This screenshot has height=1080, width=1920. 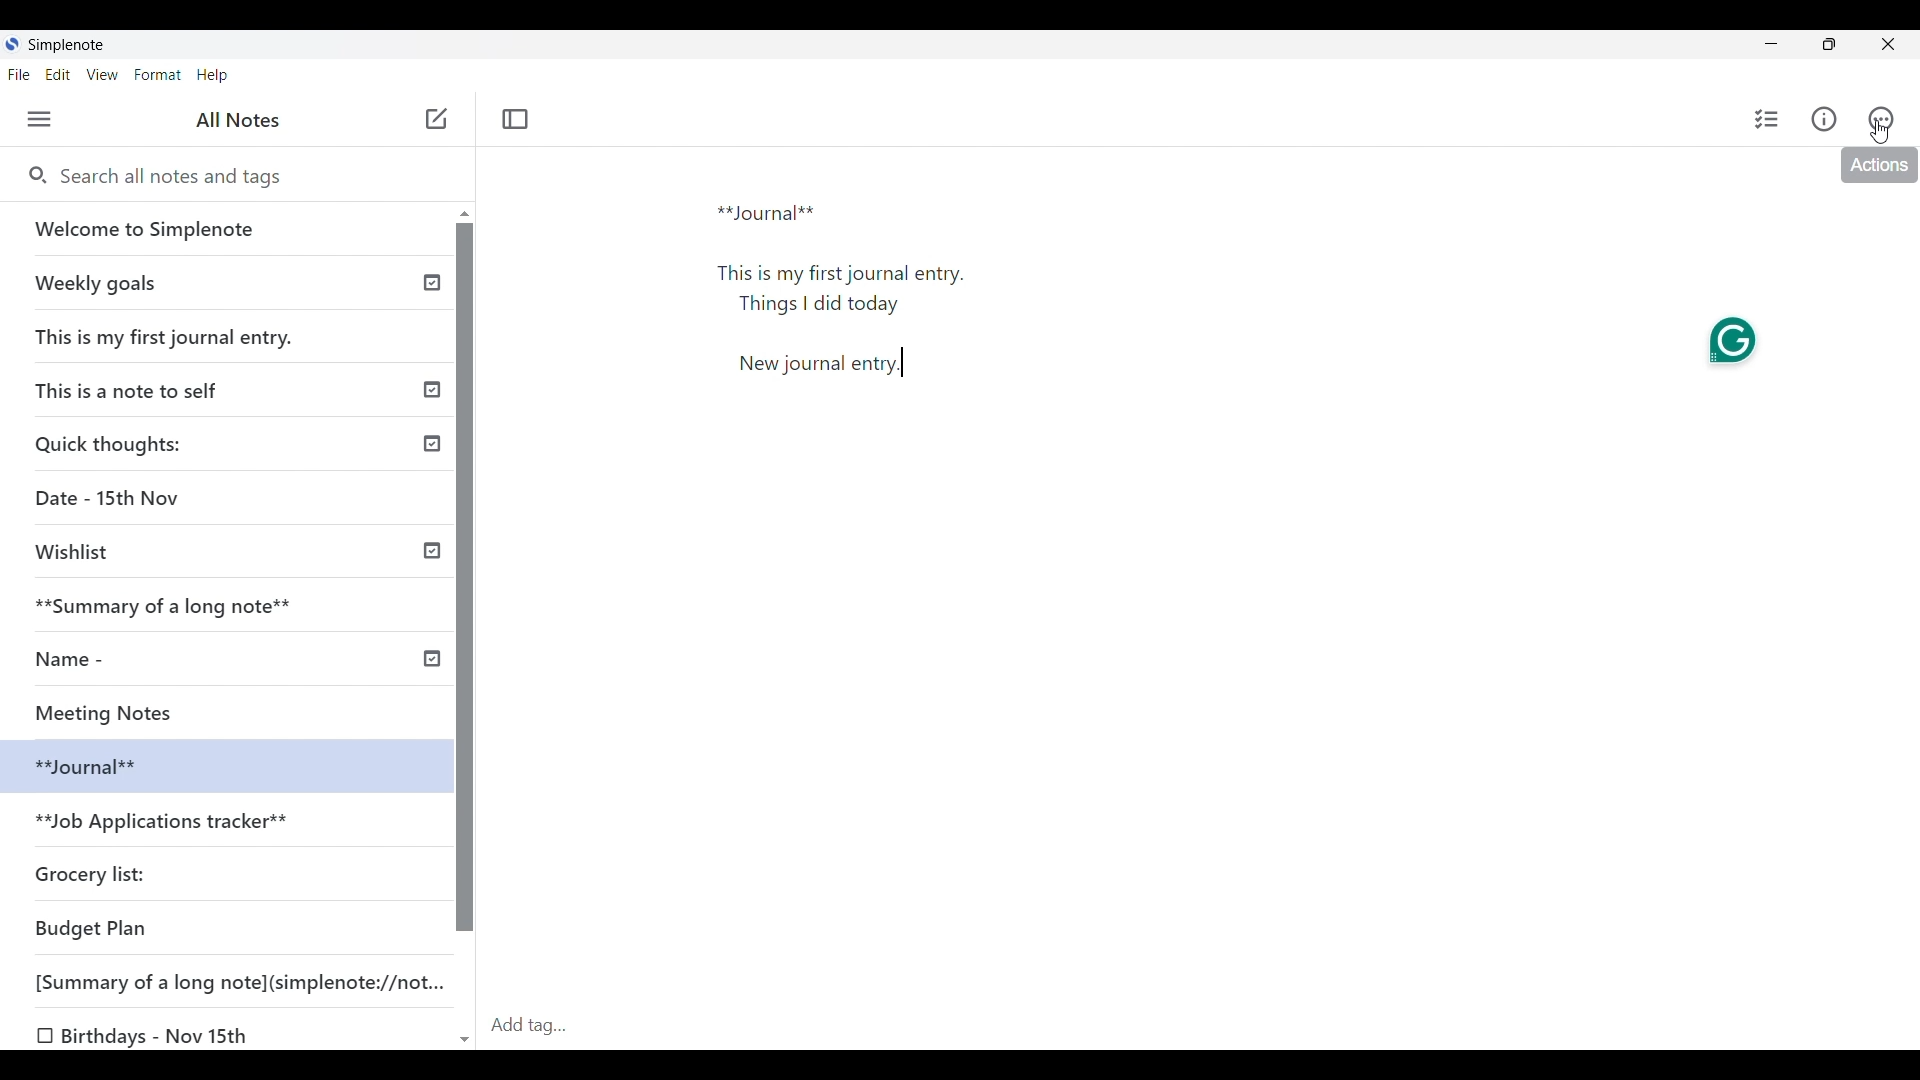 What do you see at coordinates (177, 605) in the screenshot?
I see `**Summary of a long note**` at bounding box center [177, 605].